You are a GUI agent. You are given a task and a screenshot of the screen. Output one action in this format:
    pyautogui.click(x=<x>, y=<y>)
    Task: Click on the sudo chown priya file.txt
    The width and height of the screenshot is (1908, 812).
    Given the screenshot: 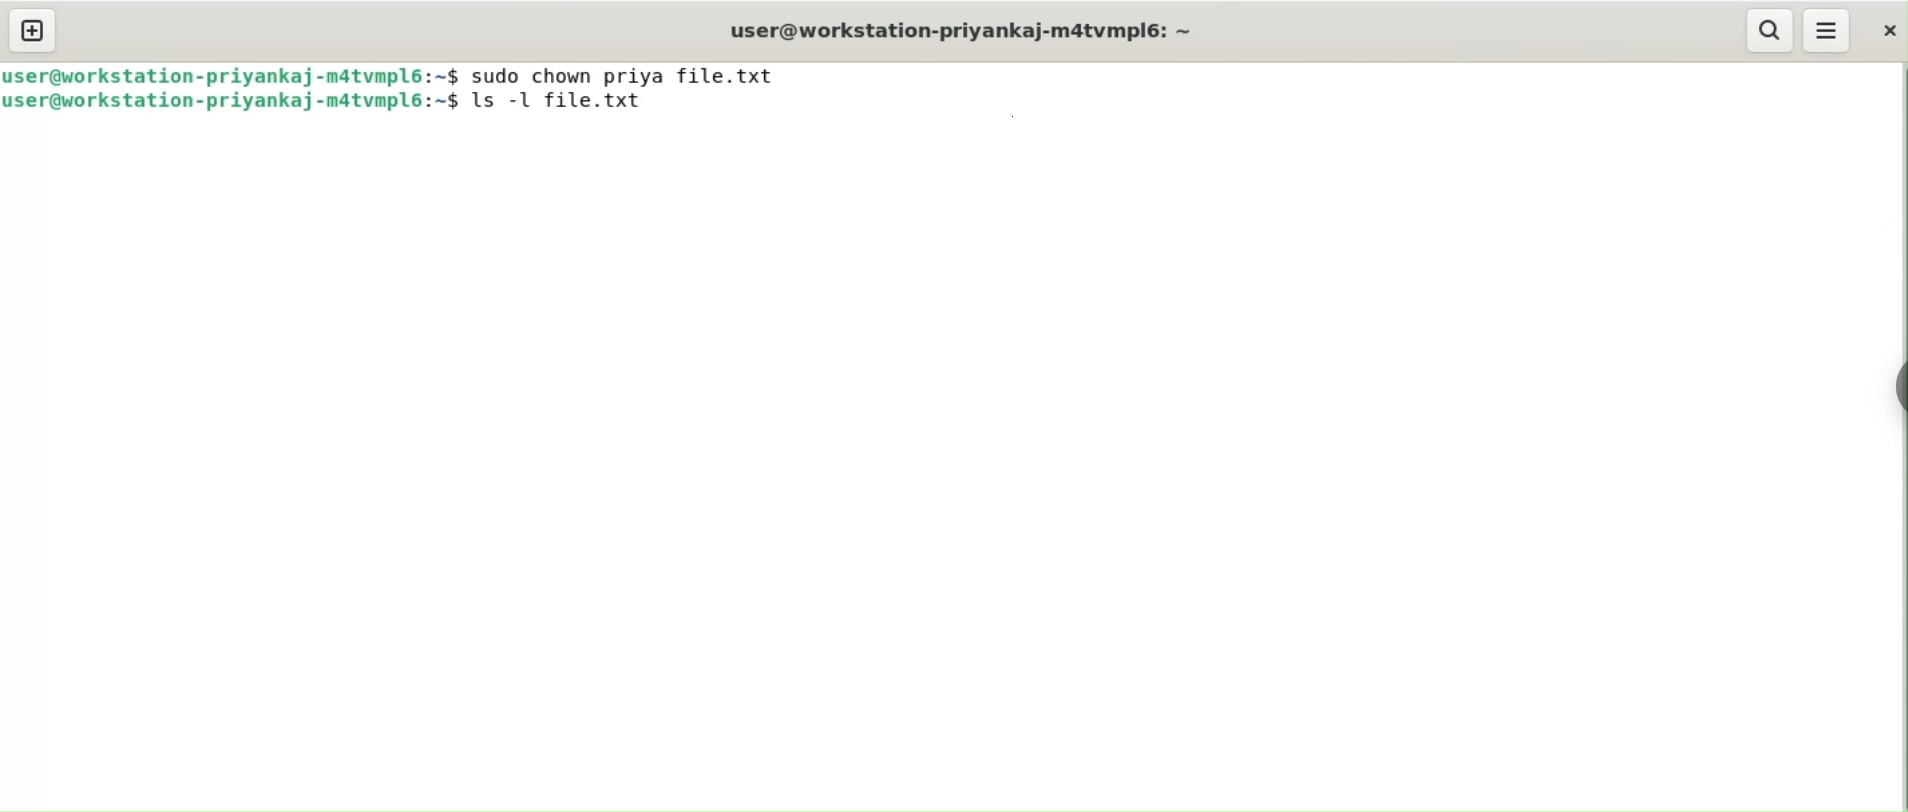 What is the action you would take?
    pyautogui.click(x=632, y=74)
    